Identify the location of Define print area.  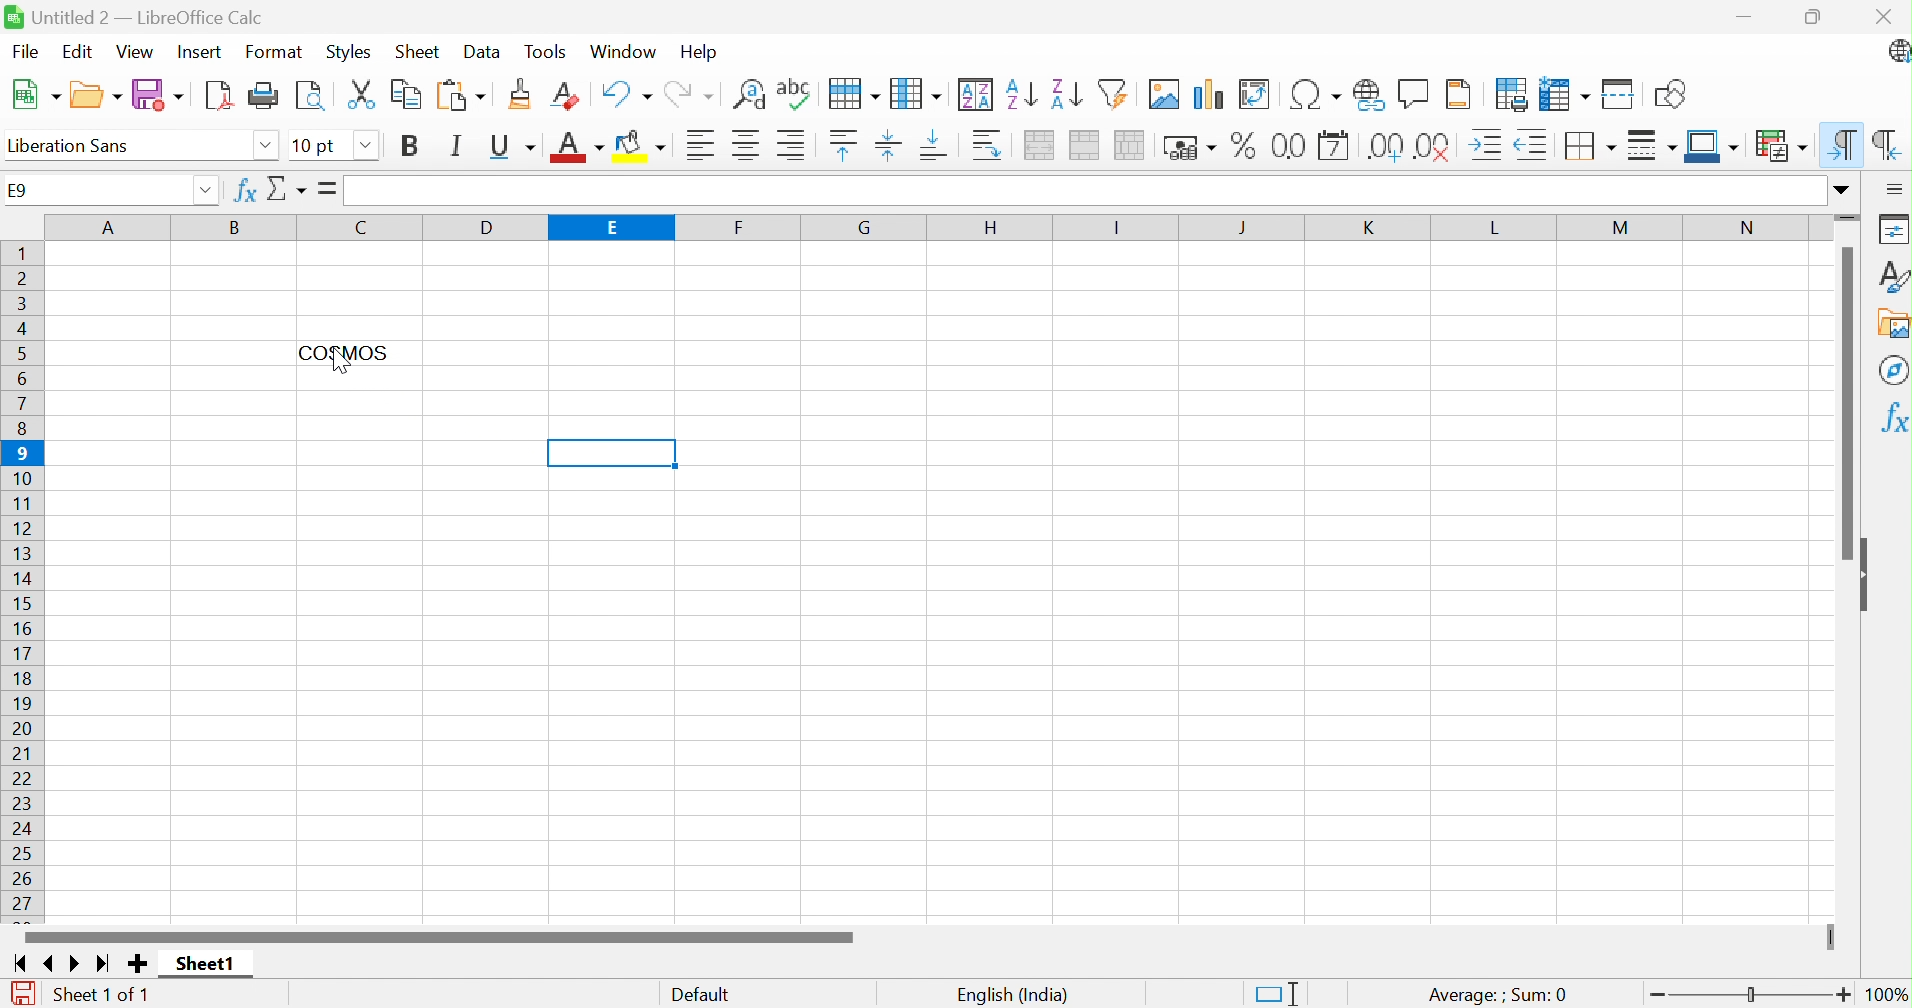
(1512, 95).